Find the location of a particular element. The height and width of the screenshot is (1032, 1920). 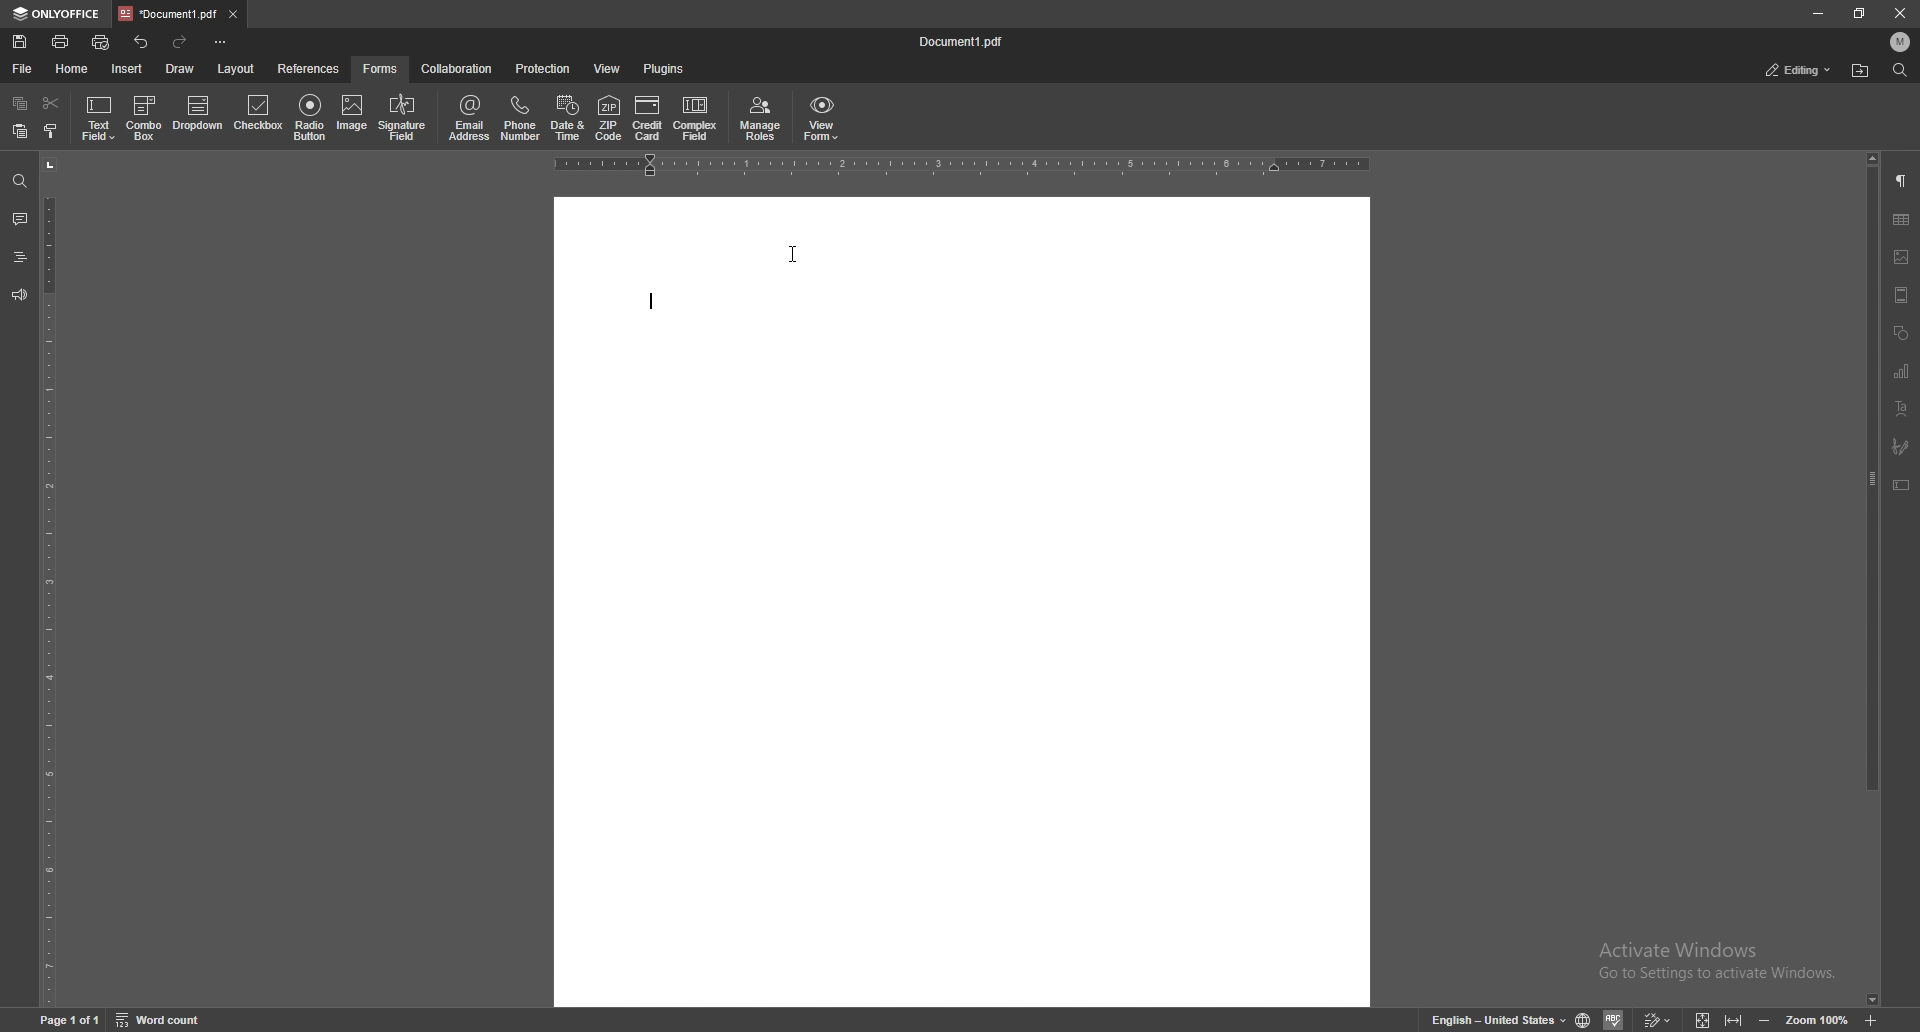

doc is located at coordinates (966, 603).